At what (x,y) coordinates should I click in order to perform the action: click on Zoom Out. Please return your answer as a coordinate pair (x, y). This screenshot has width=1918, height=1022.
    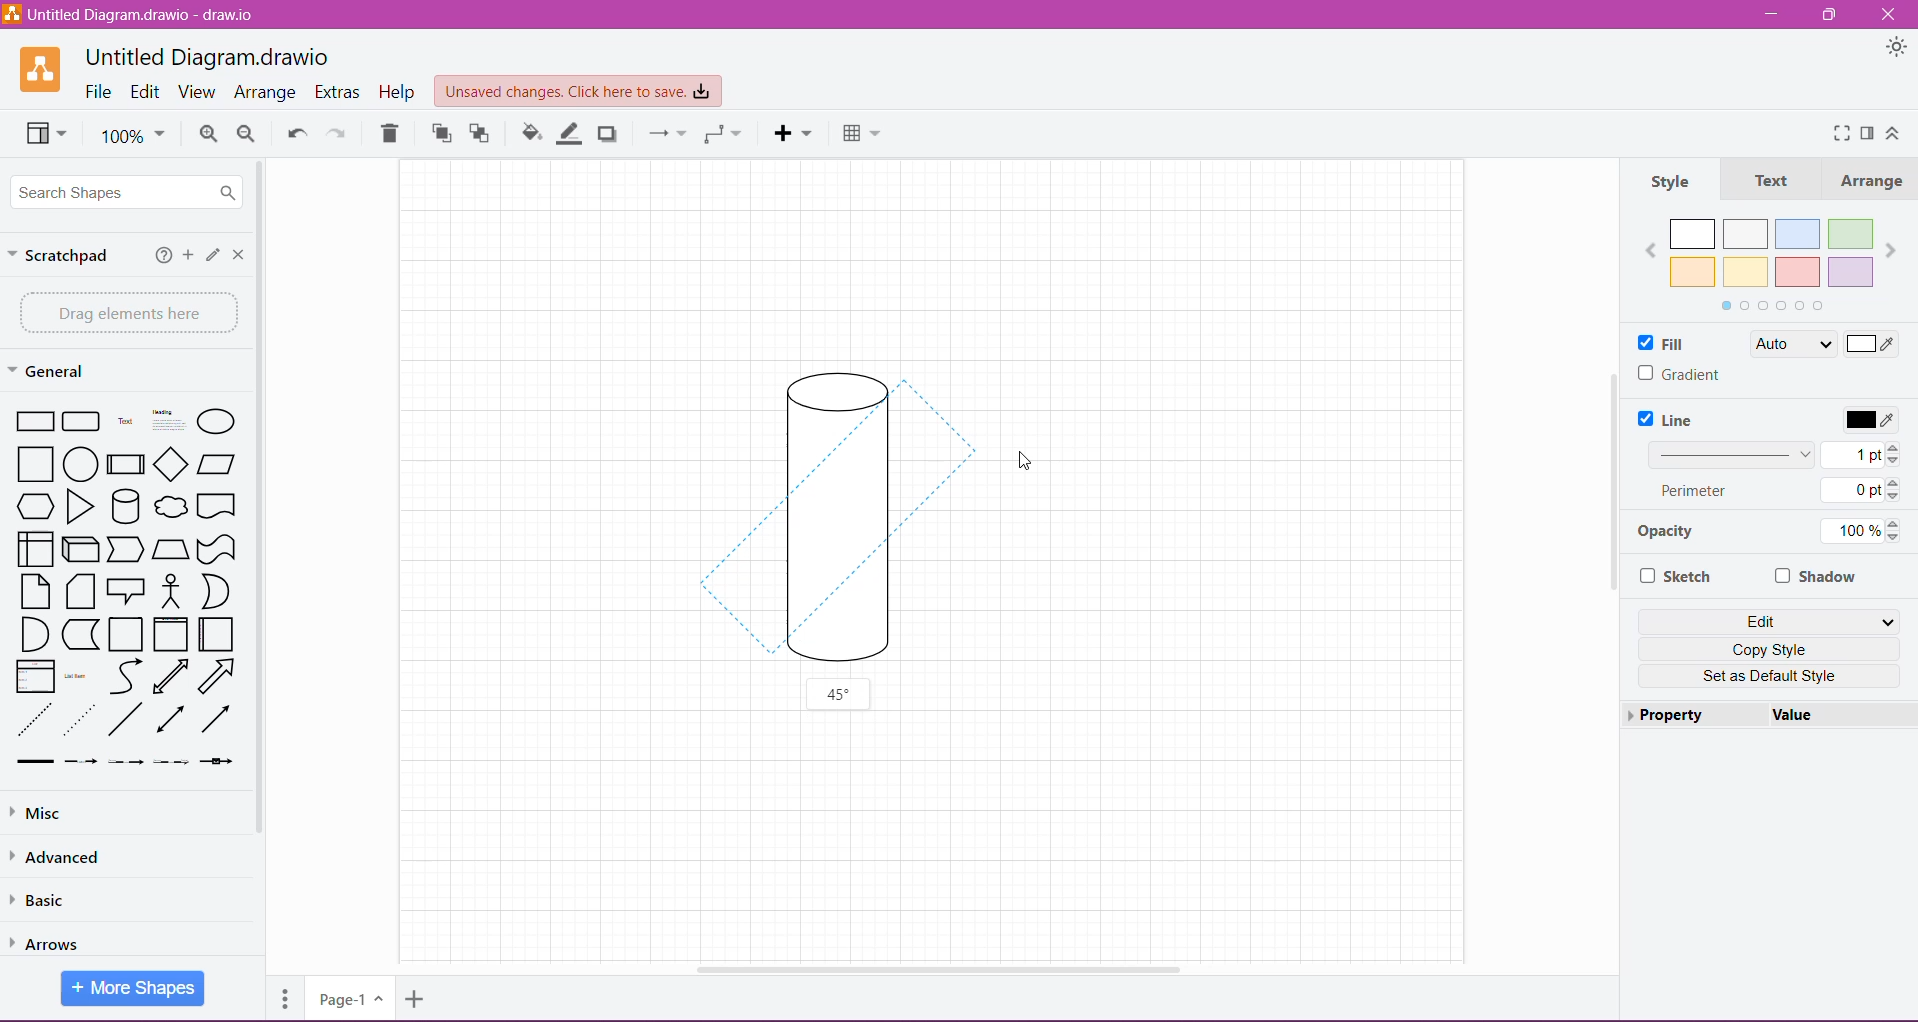
    Looking at the image, I should click on (247, 135).